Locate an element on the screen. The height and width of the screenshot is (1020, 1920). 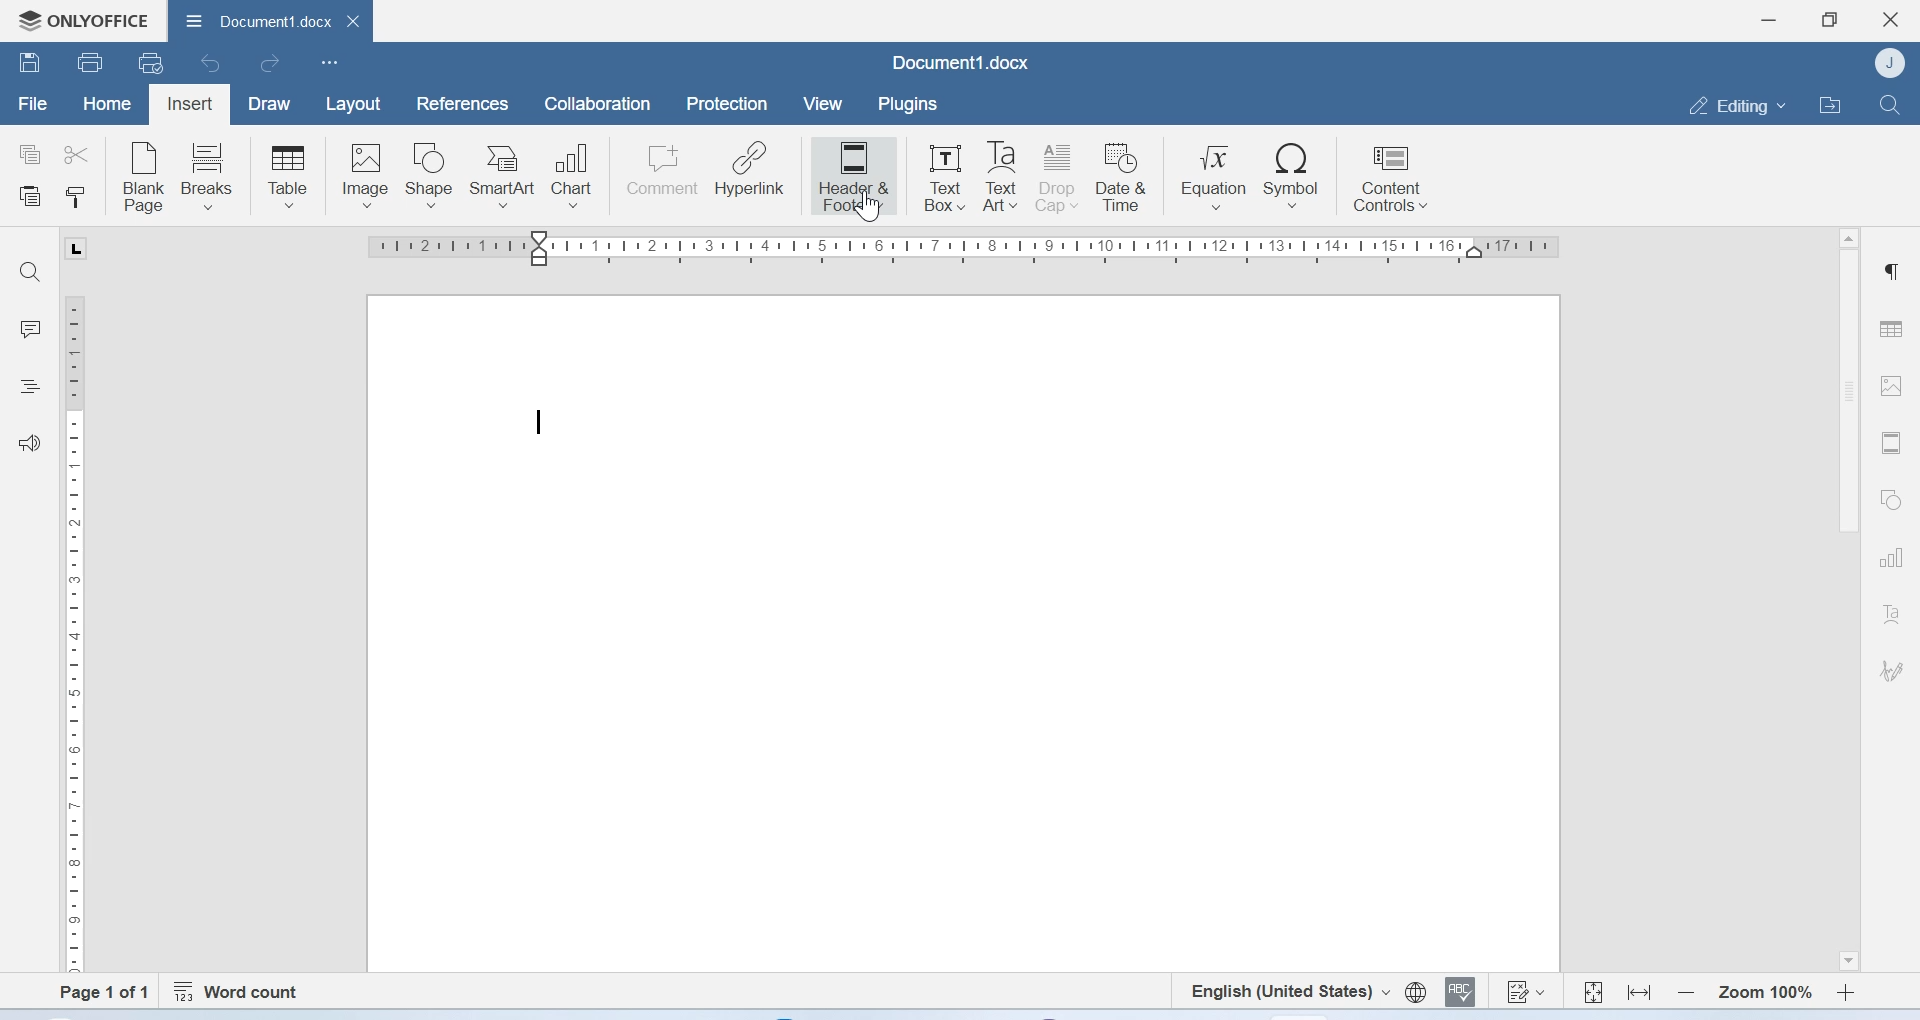
uick print is located at coordinates (154, 64).